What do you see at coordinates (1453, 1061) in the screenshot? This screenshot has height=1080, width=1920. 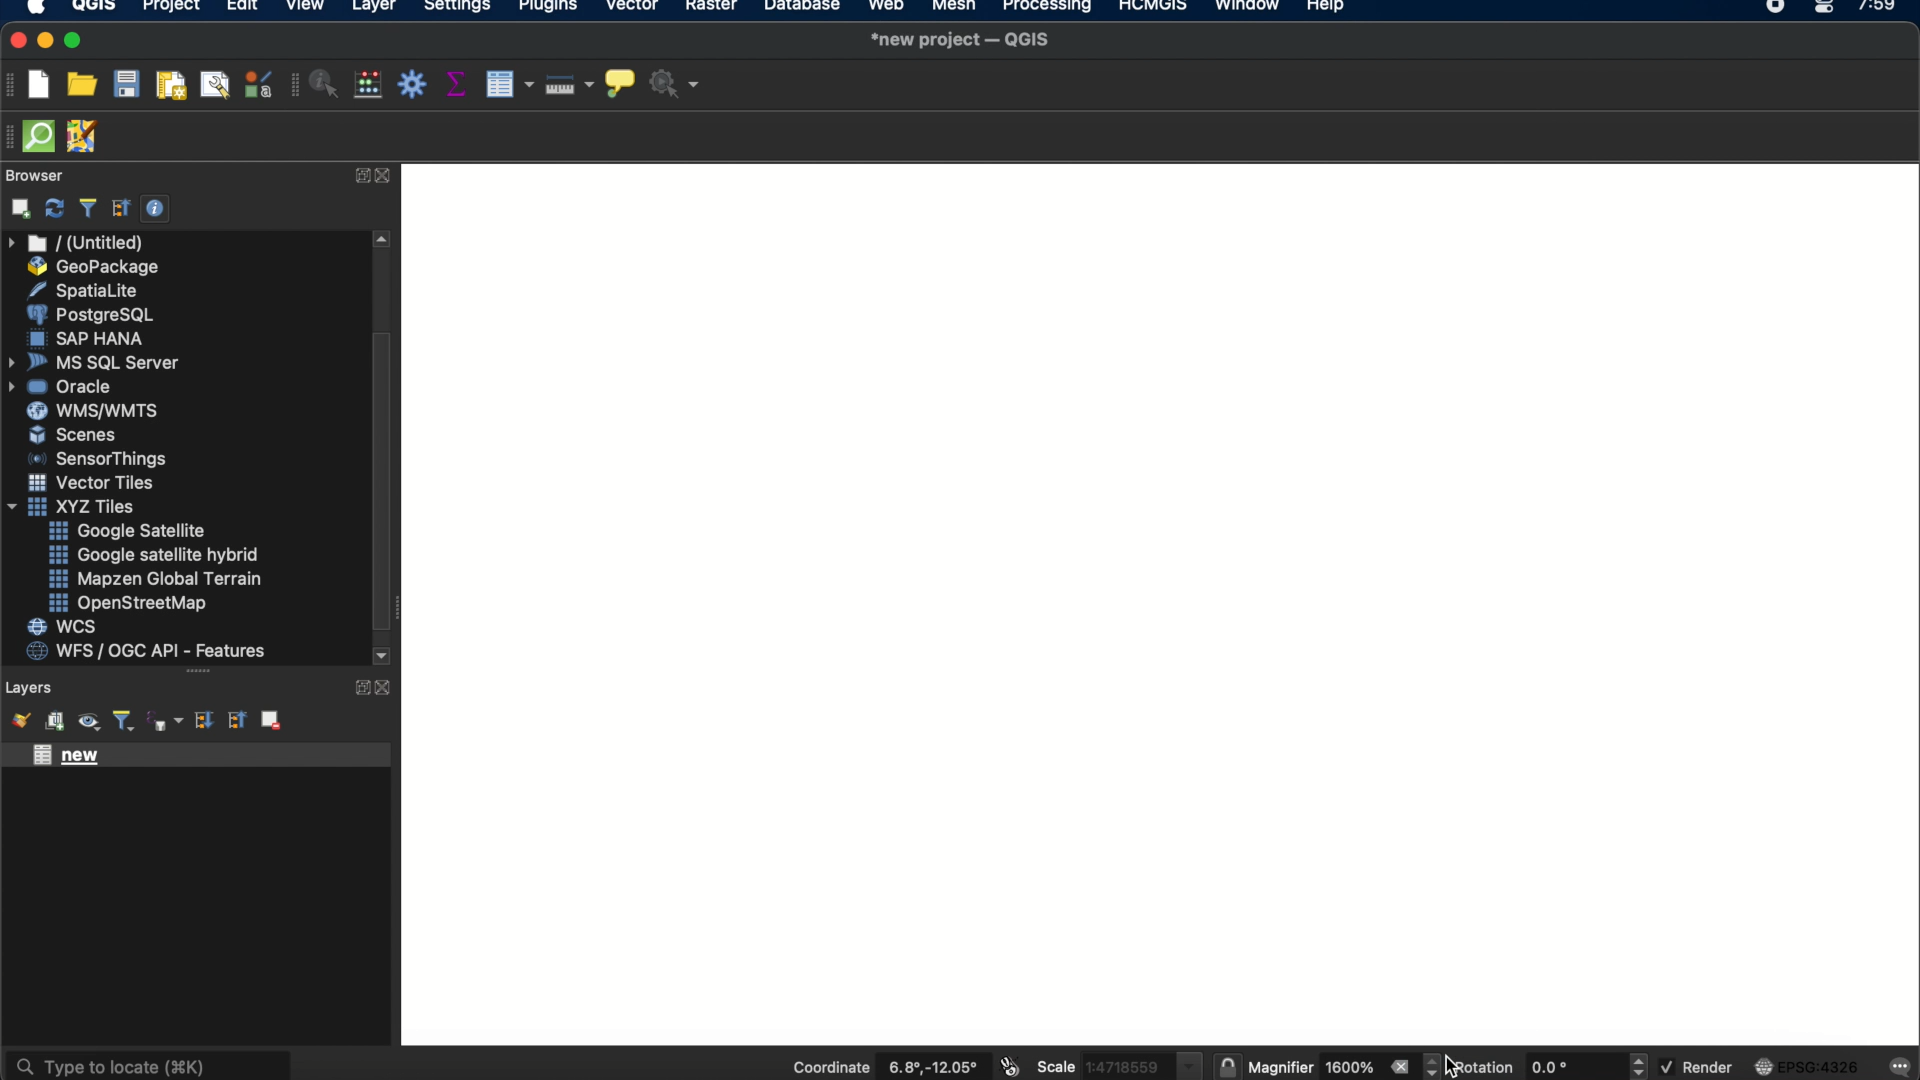 I see `cursor` at bounding box center [1453, 1061].